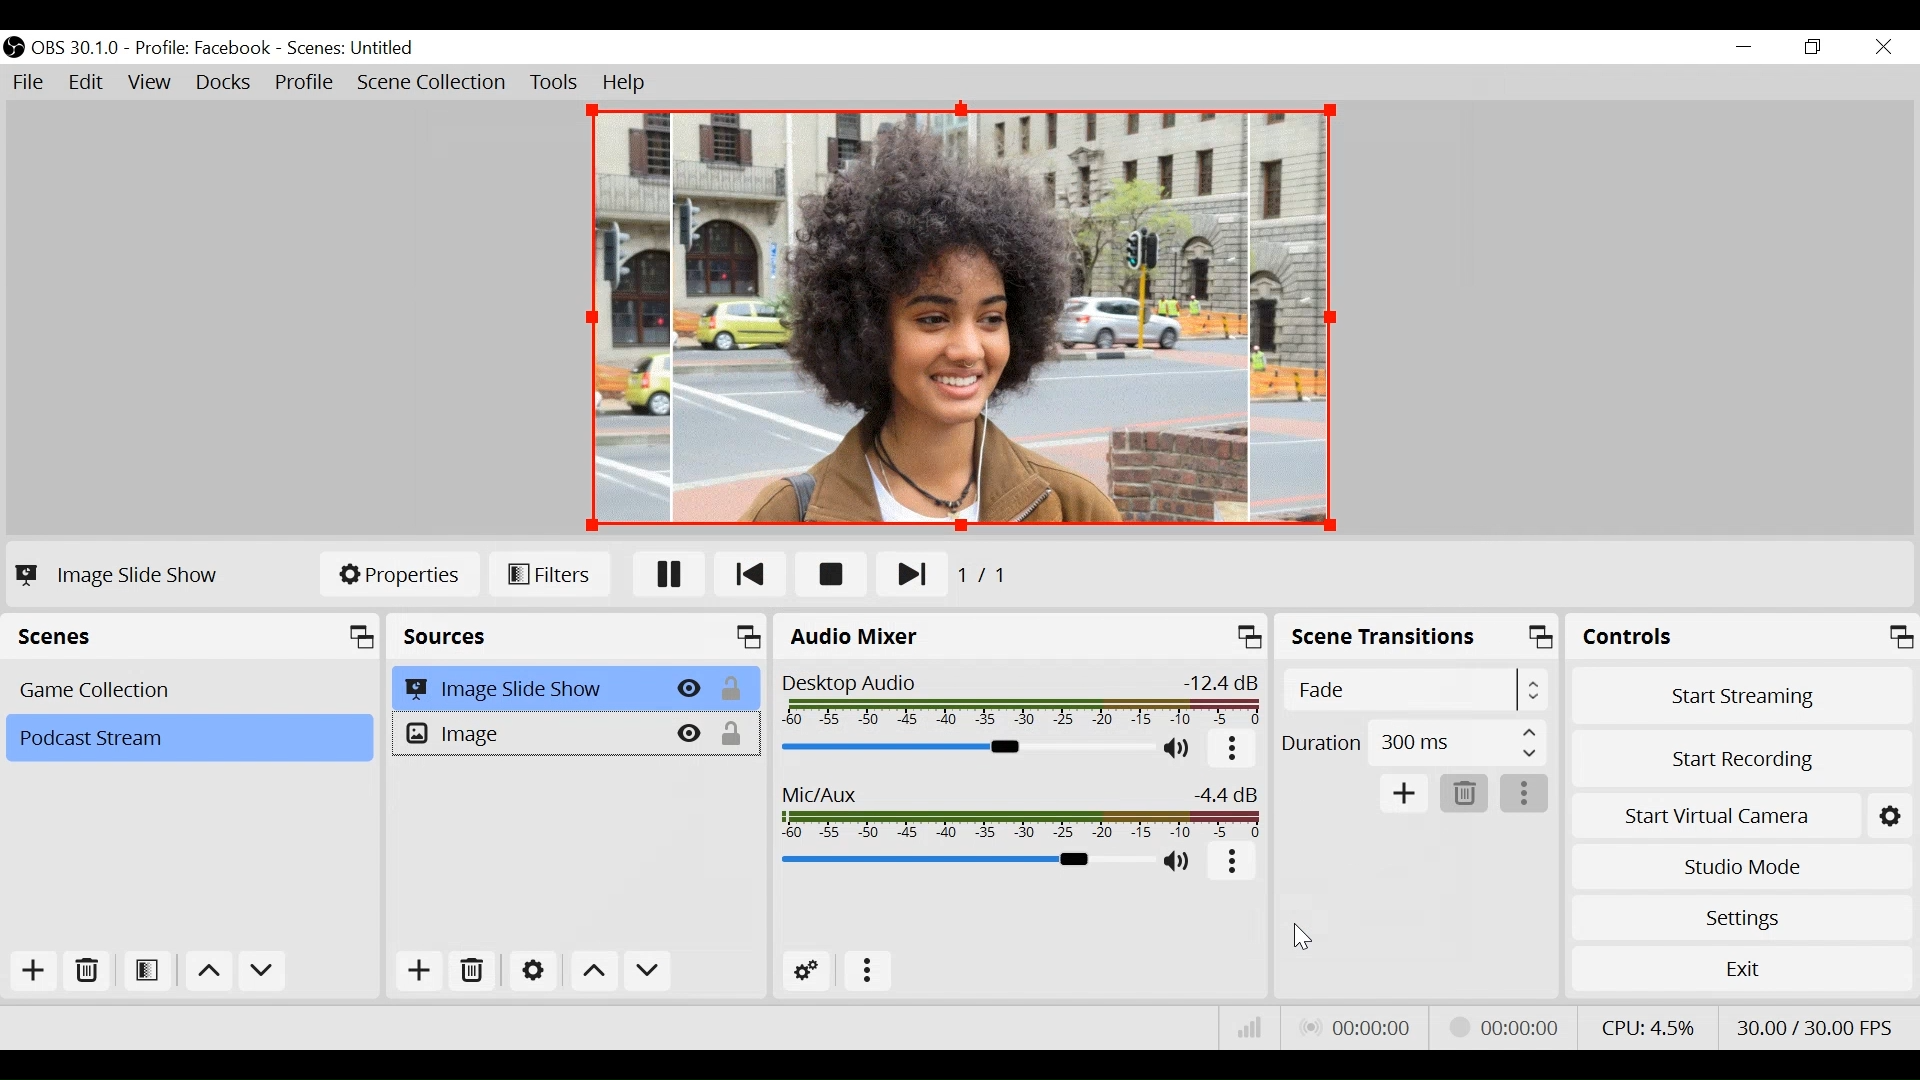 This screenshot has height=1080, width=1920. What do you see at coordinates (212, 974) in the screenshot?
I see `Move up` at bounding box center [212, 974].